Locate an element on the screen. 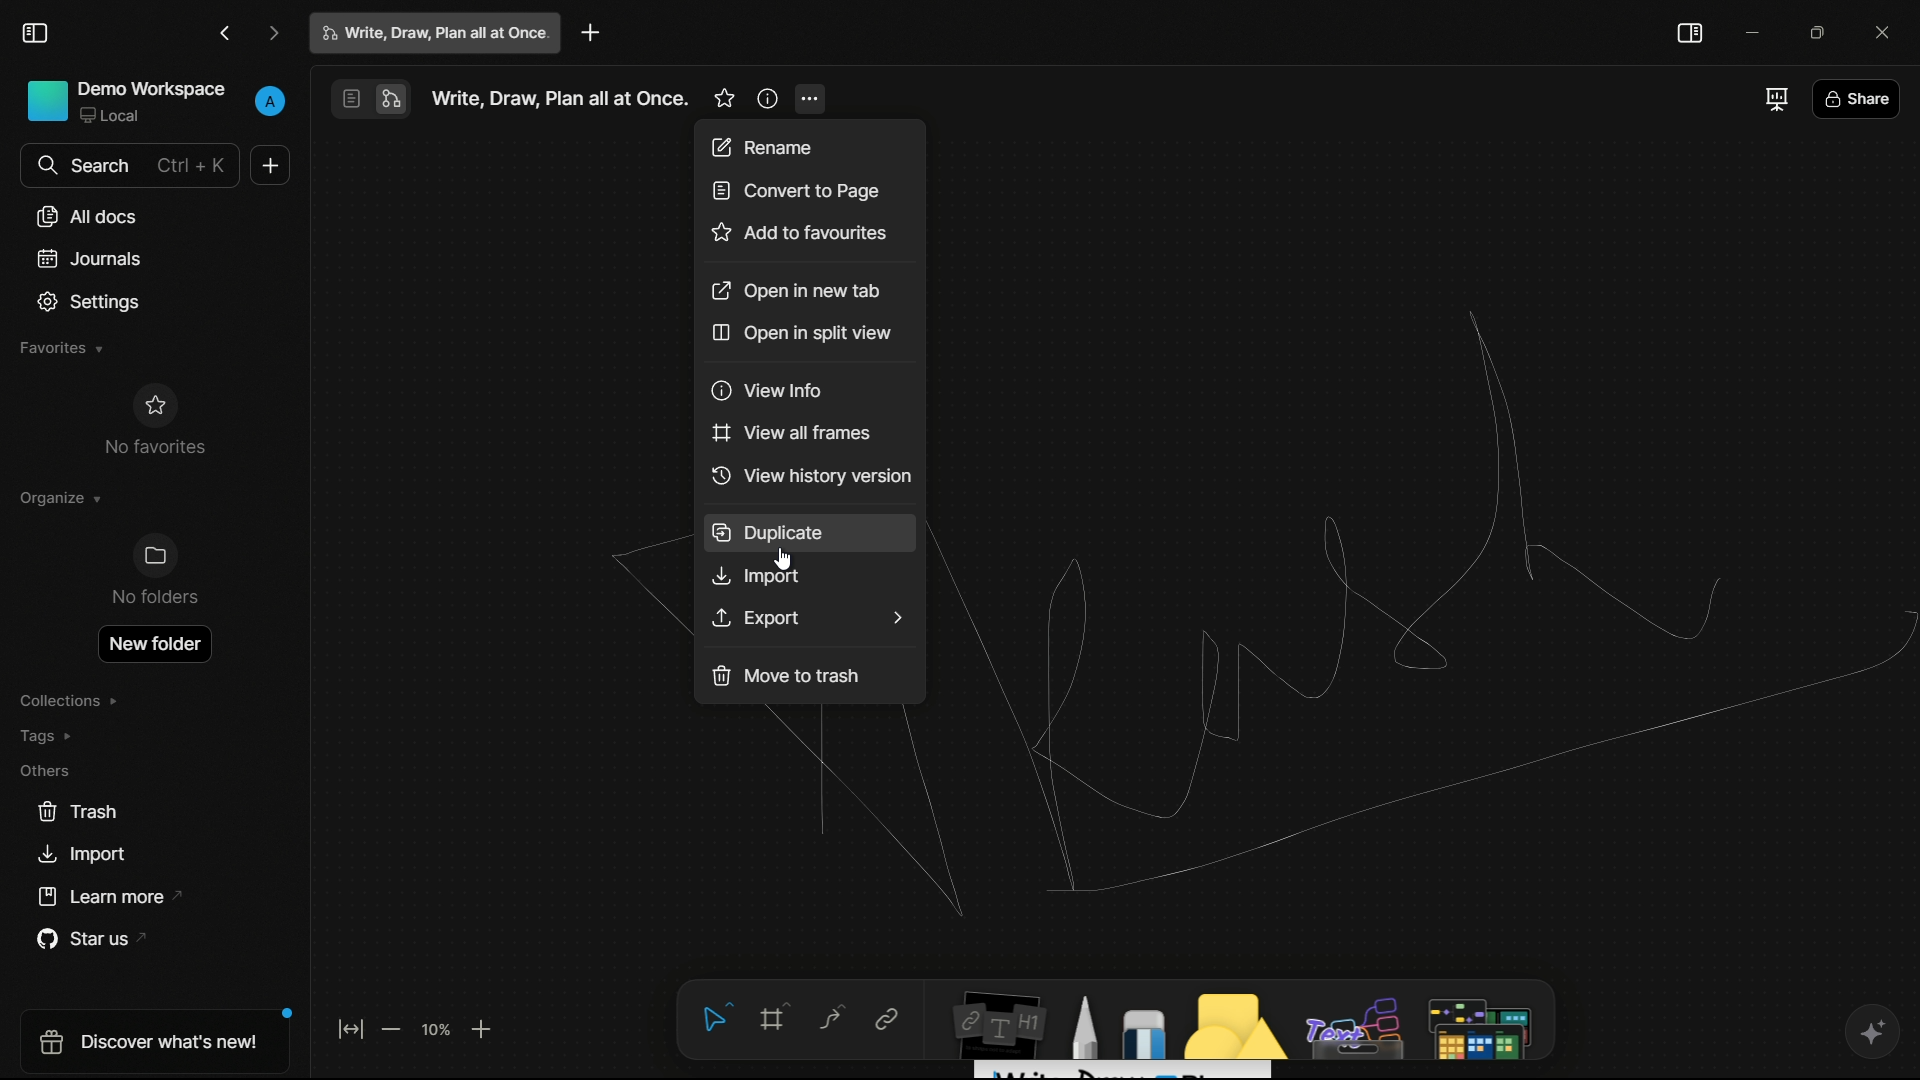 This screenshot has width=1920, height=1080. close app is located at coordinates (1883, 35).